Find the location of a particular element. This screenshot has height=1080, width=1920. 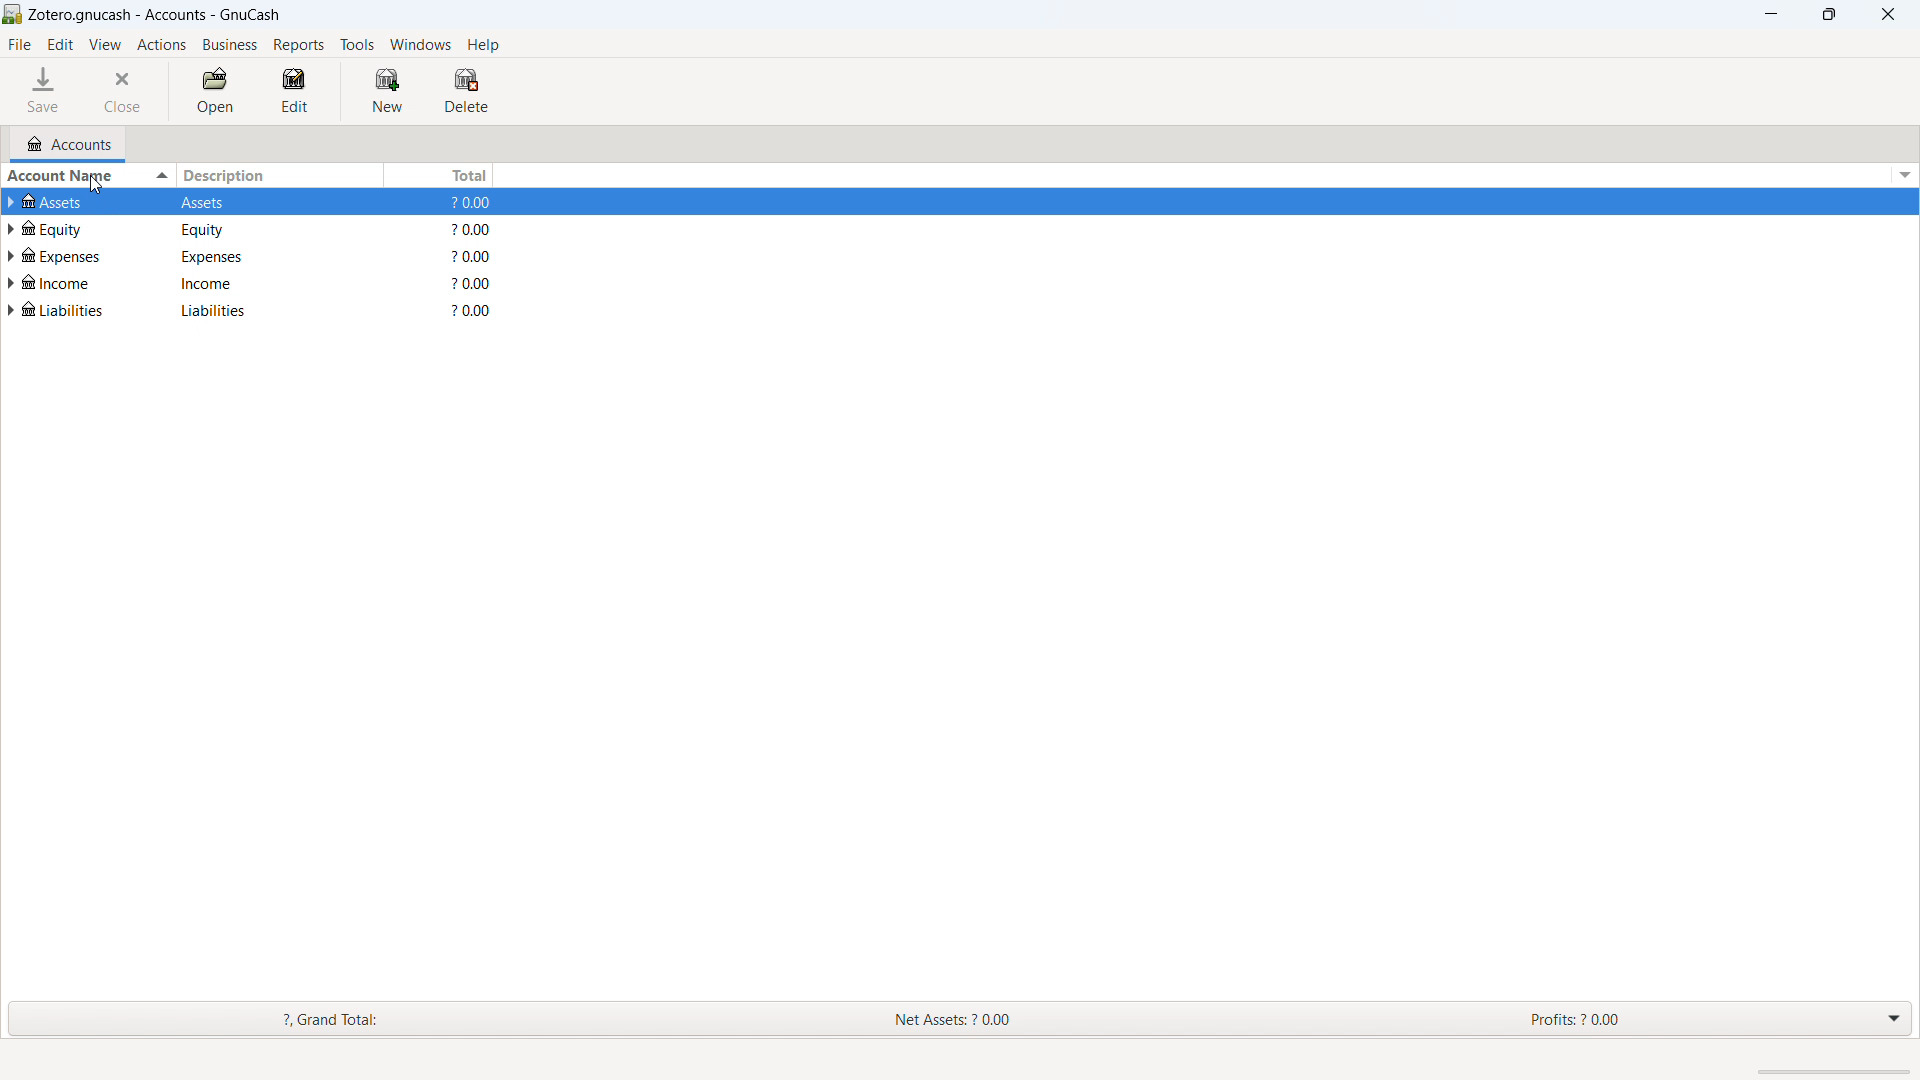

account details of expenses is located at coordinates (272, 258).